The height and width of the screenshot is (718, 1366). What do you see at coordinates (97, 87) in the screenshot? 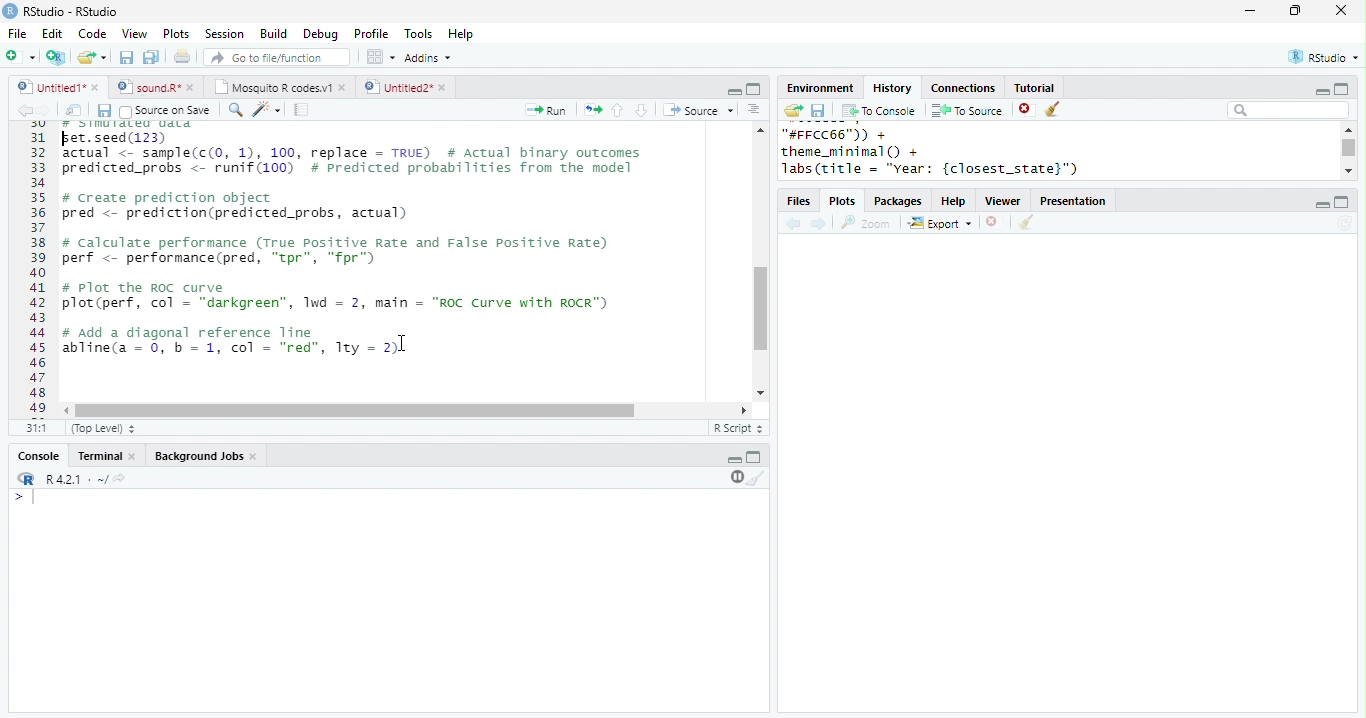
I see `close` at bounding box center [97, 87].